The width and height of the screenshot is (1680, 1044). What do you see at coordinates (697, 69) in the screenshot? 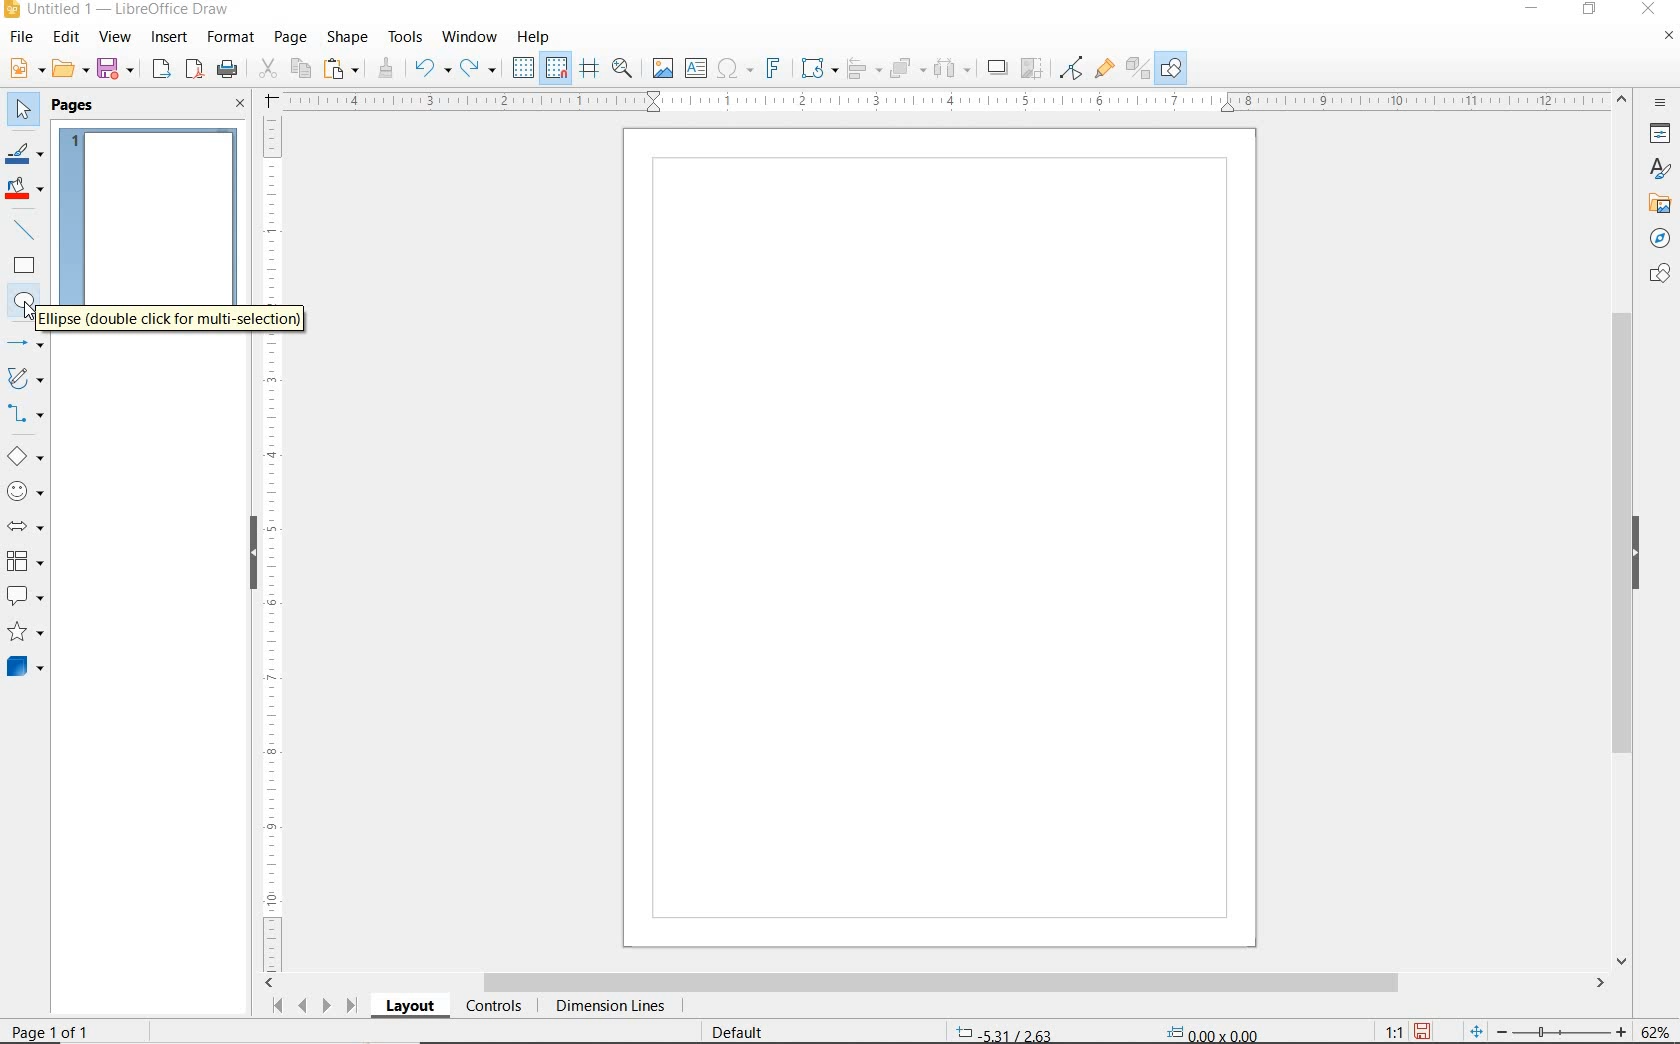
I see `INSERT TEXT BOX` at bounding box center [697, 69].